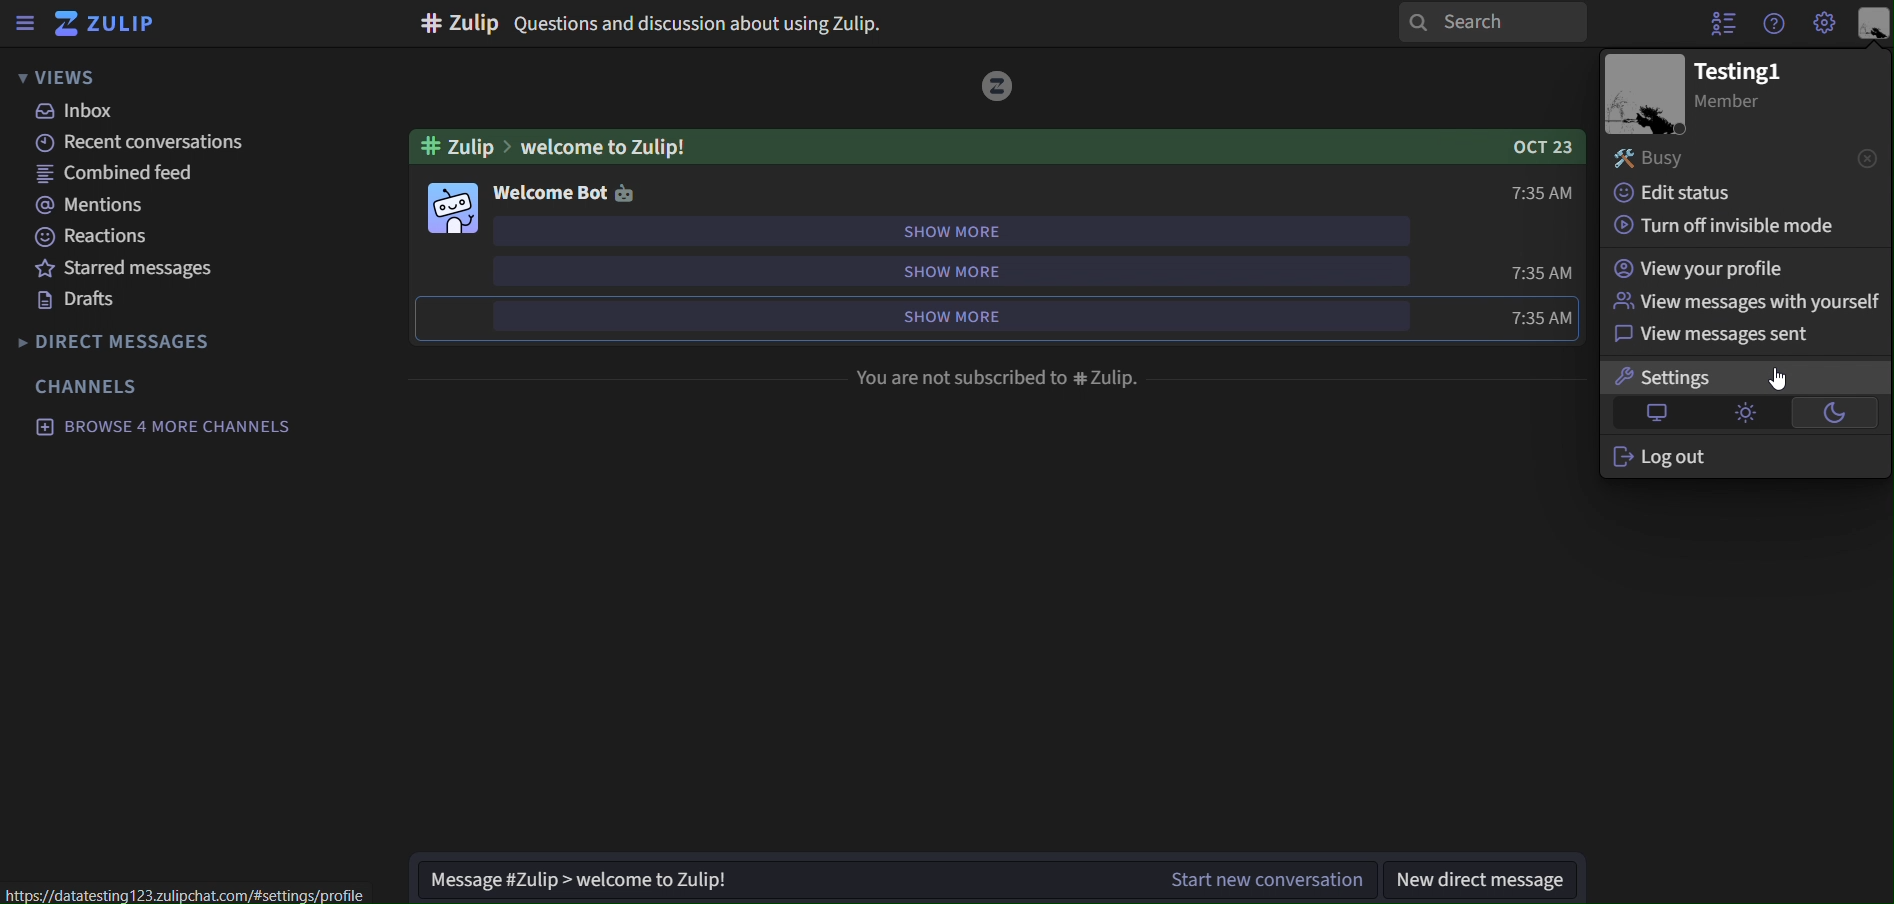 Image resolution: width=1894 pixels, height=904 pixels. Describe the element at coordinates (88, 385) in the screenshot. I see `channels` at that location.